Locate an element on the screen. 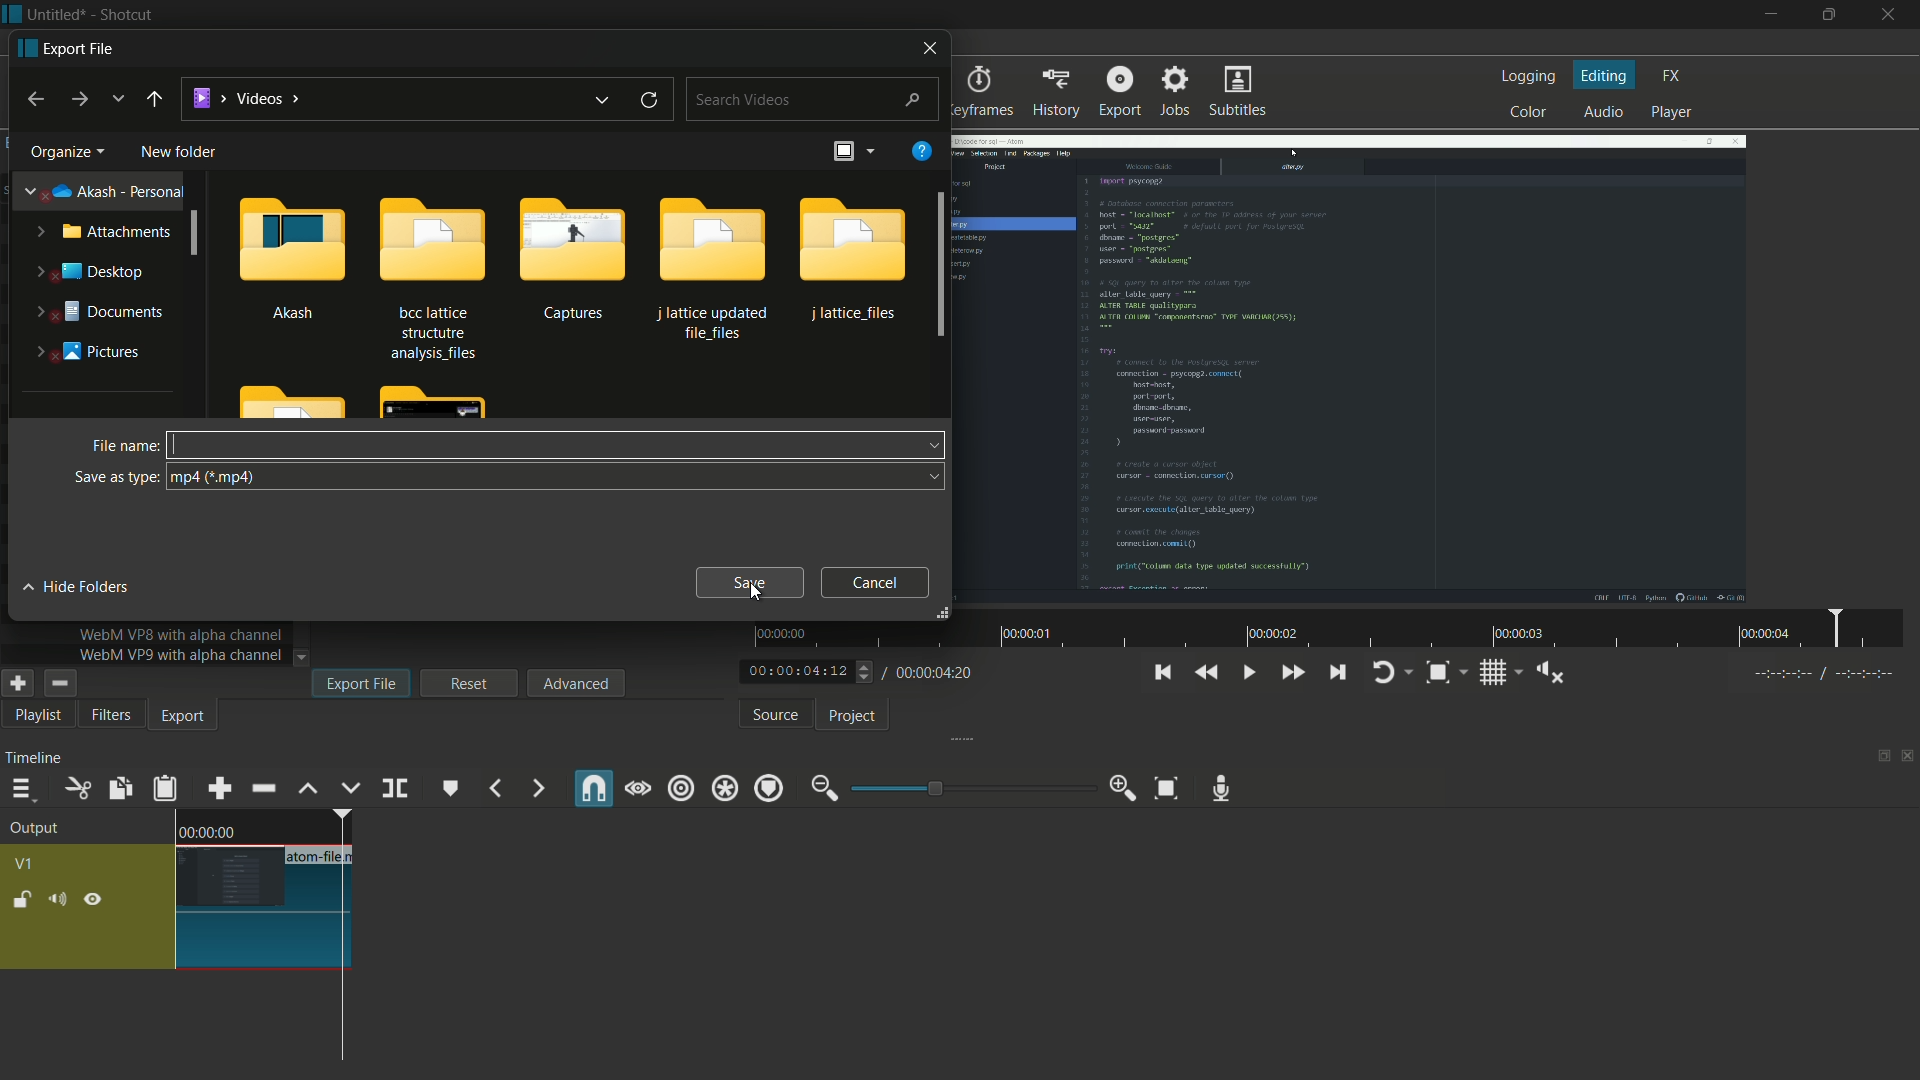 This screenshot has height=1080, width=1920. close app is located at coordinates (1894, 16).